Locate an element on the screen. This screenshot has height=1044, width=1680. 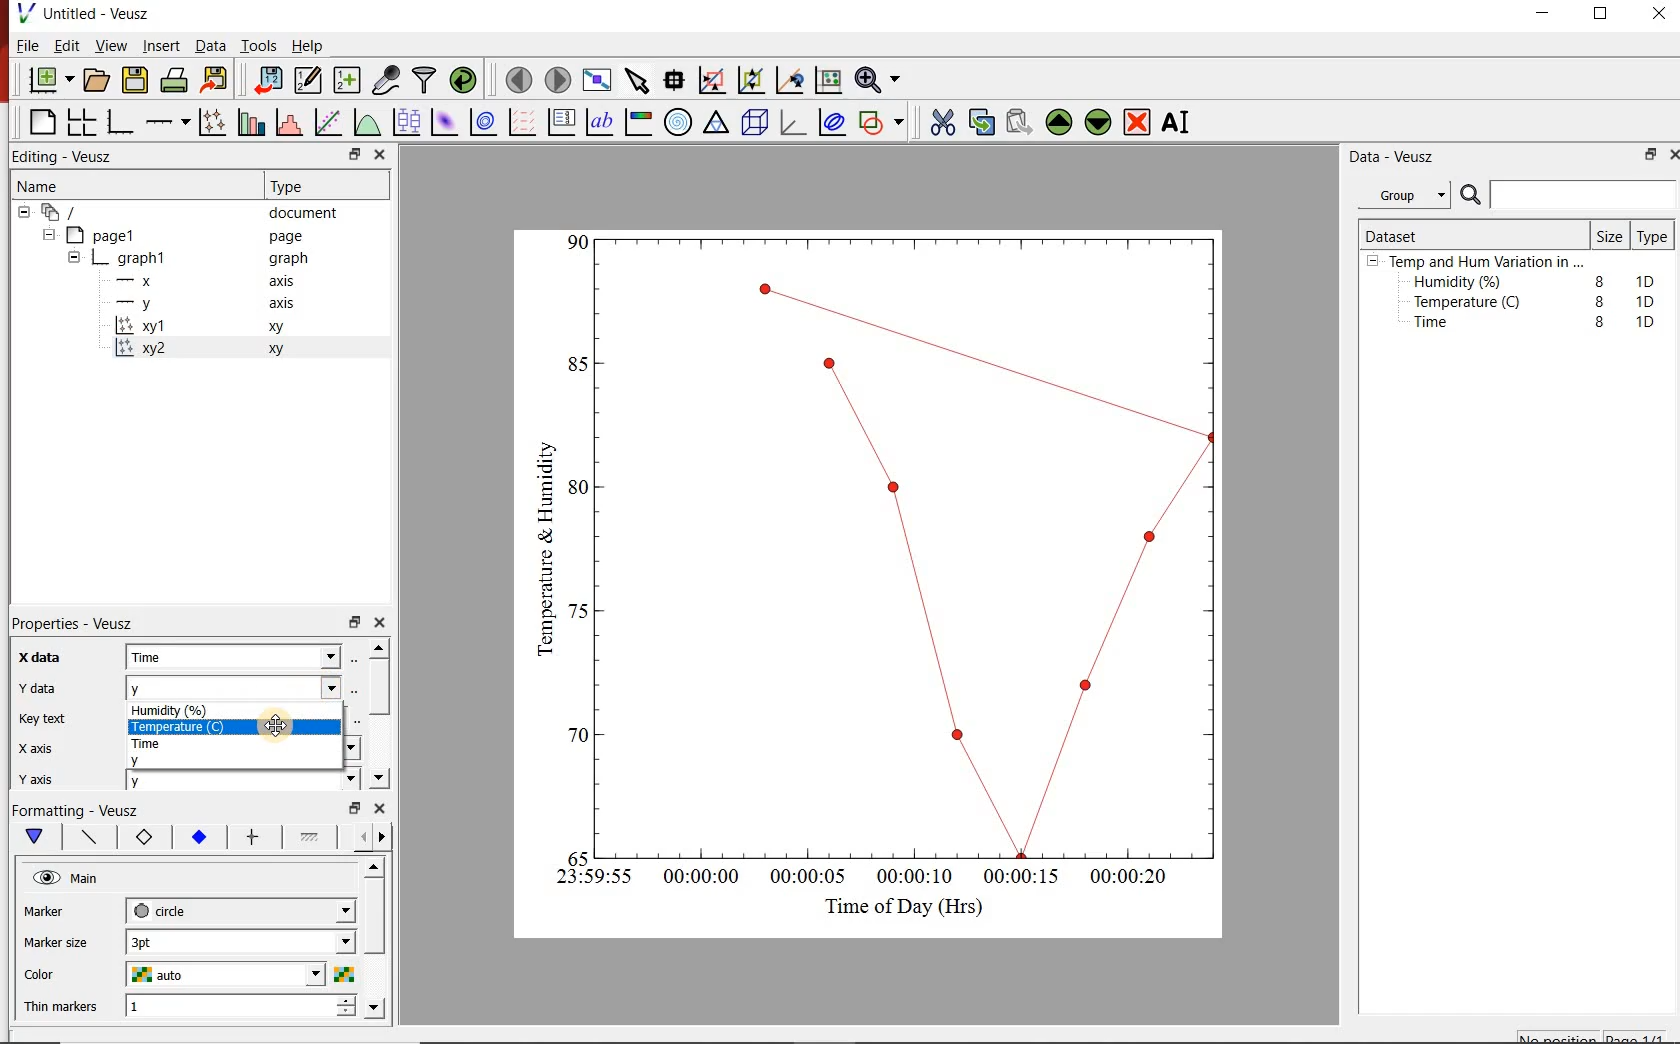
move to the next page is located at coordinates (557, 79).